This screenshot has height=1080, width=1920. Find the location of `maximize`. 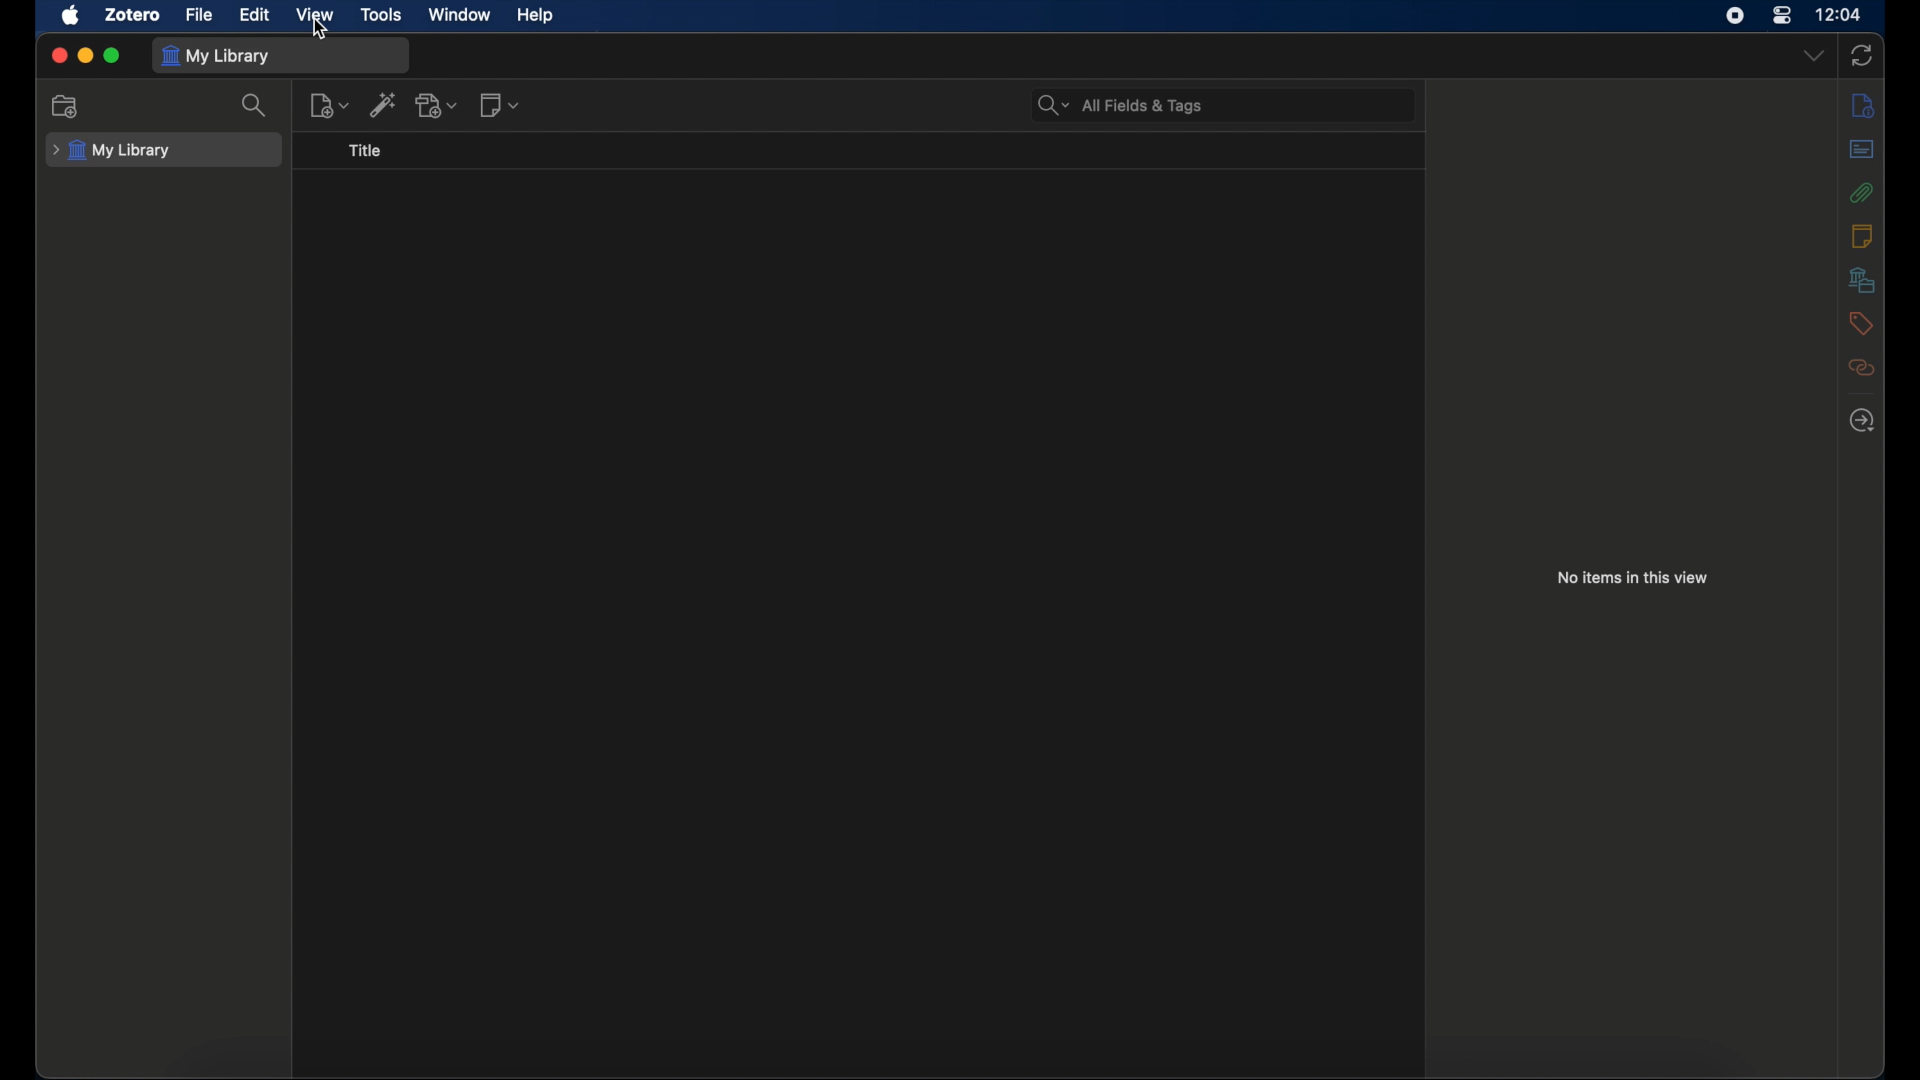

maximize is located at coordinates (113, 55).